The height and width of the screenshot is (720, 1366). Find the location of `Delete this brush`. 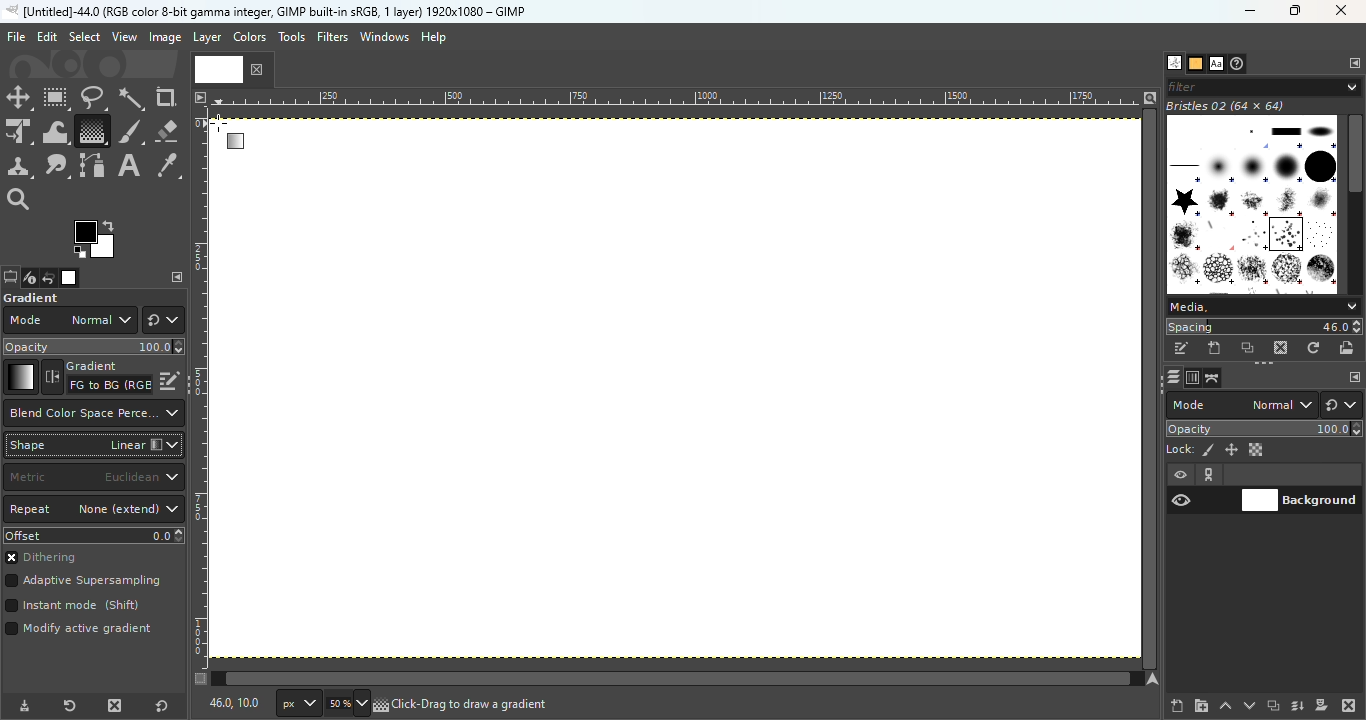

Delete this brush is located at coordinates (1282, 347).